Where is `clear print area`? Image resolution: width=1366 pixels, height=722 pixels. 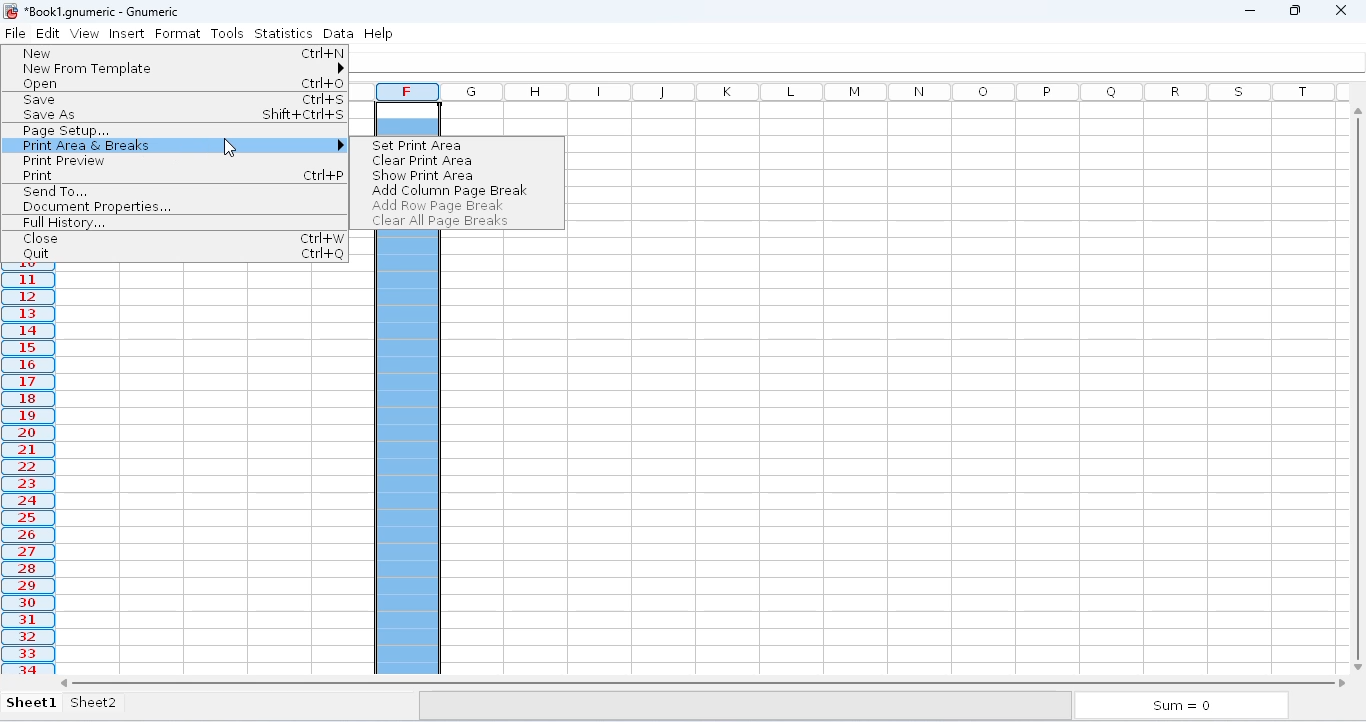
clear print area is located at coordinates (420, 160).